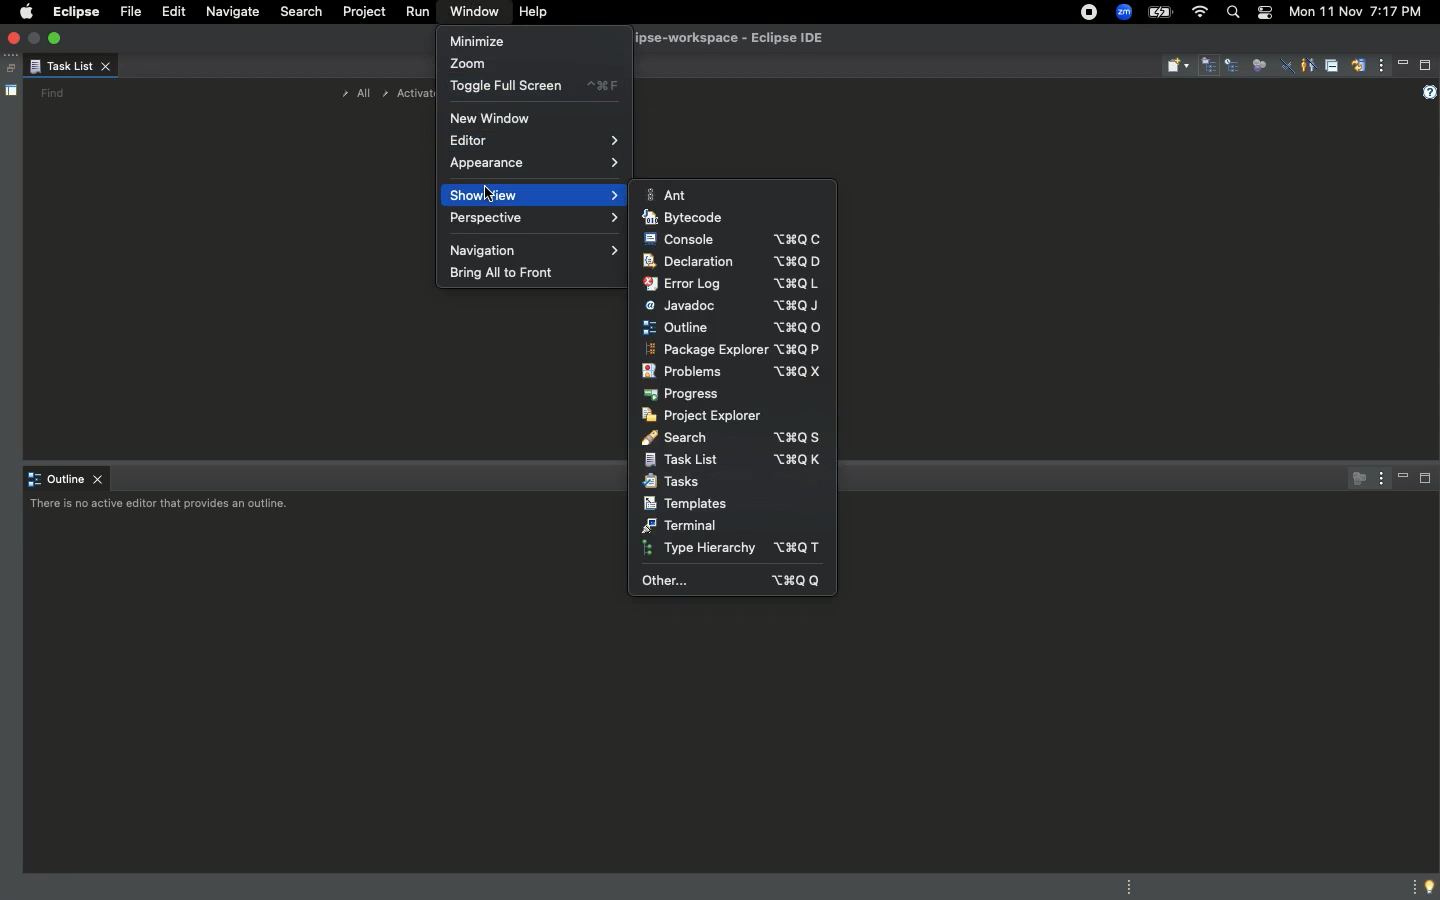 Image resolution: width=1440 pixels, height=900 pixels. I want to click on Terminal, so click(680, 526).